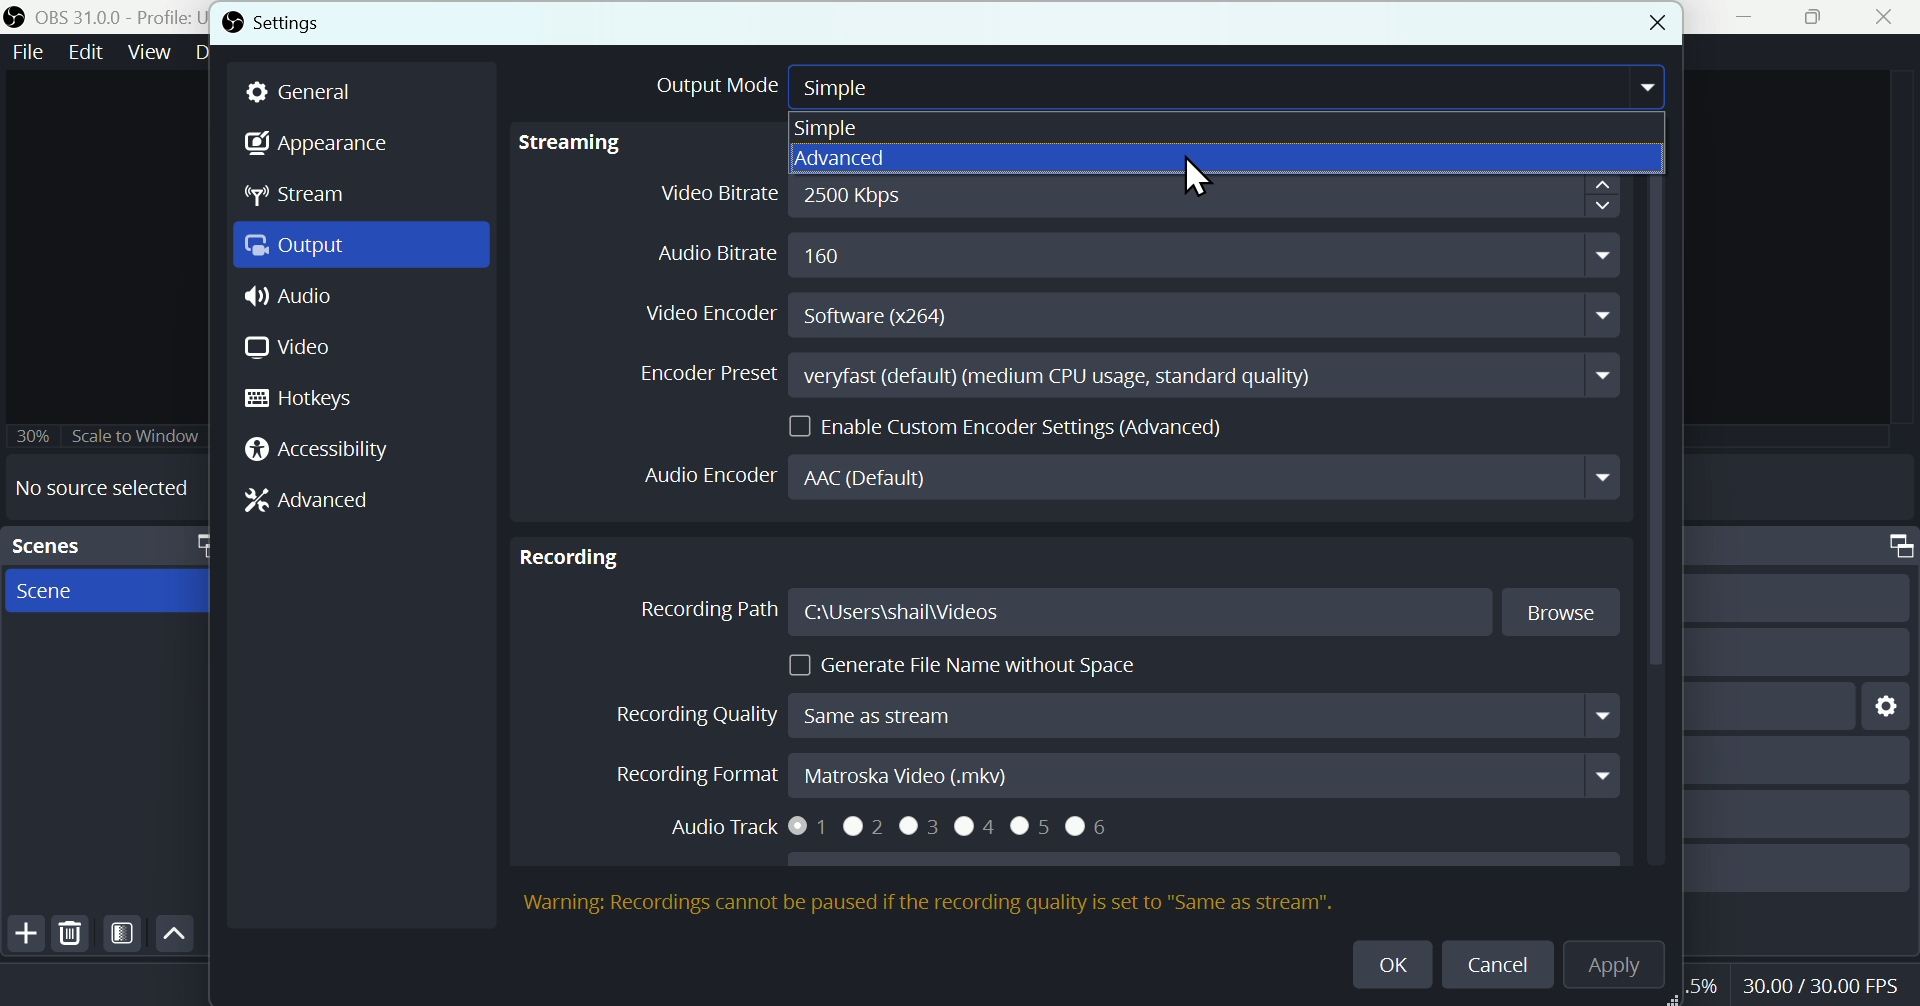 The width and height of the screenshot is (1920, 1006). What do you see at coordinates (123, 934) in the screenshot?
I see `Filter` at bounding box center [123, 934].